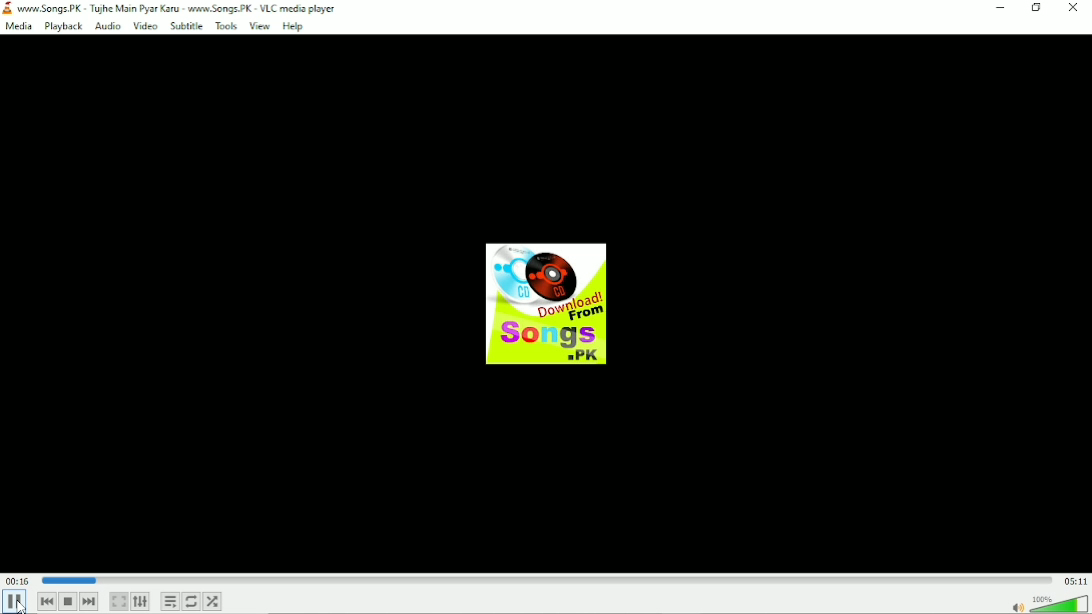  Describe the element at coordinates (23, 604) in the screenshot. I see `cursor` at that location.